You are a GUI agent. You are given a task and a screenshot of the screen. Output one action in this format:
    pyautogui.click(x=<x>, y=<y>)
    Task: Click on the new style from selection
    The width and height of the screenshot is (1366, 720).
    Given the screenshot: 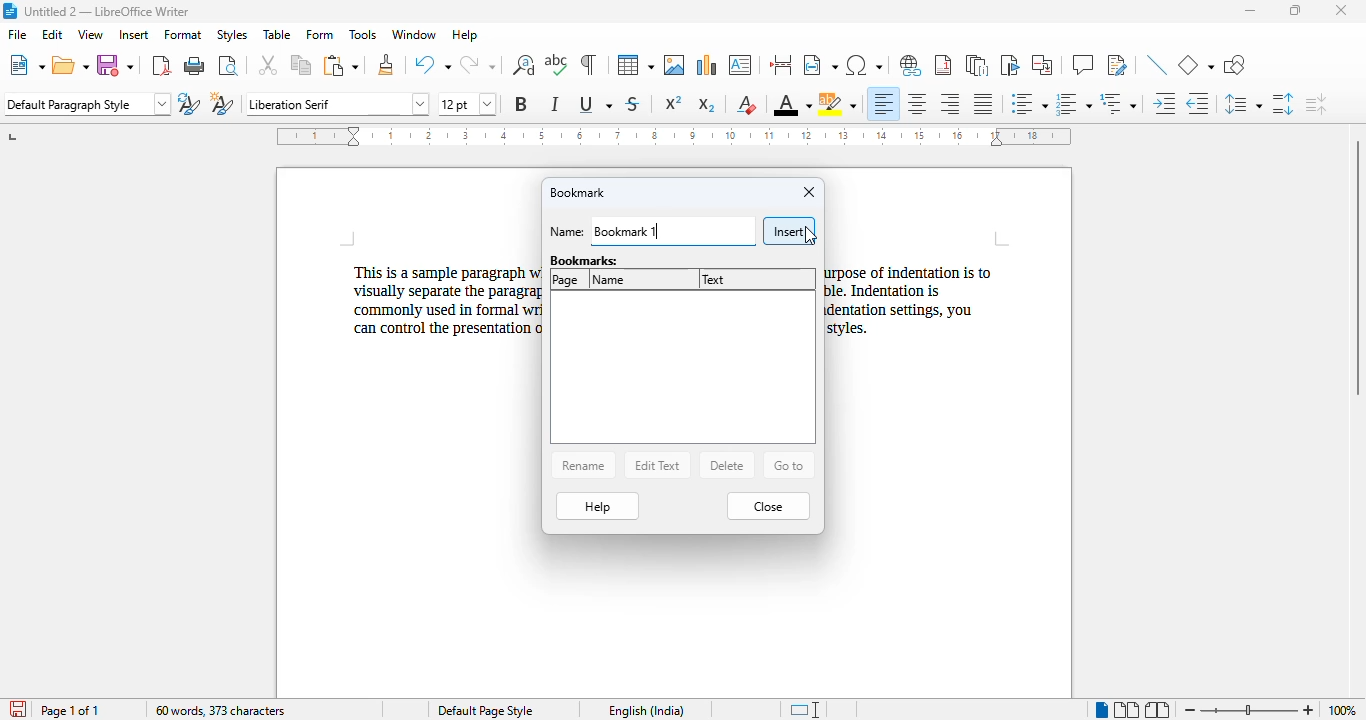 What is the action you would take?
    pyautogui.click(x=222, y=102)
    